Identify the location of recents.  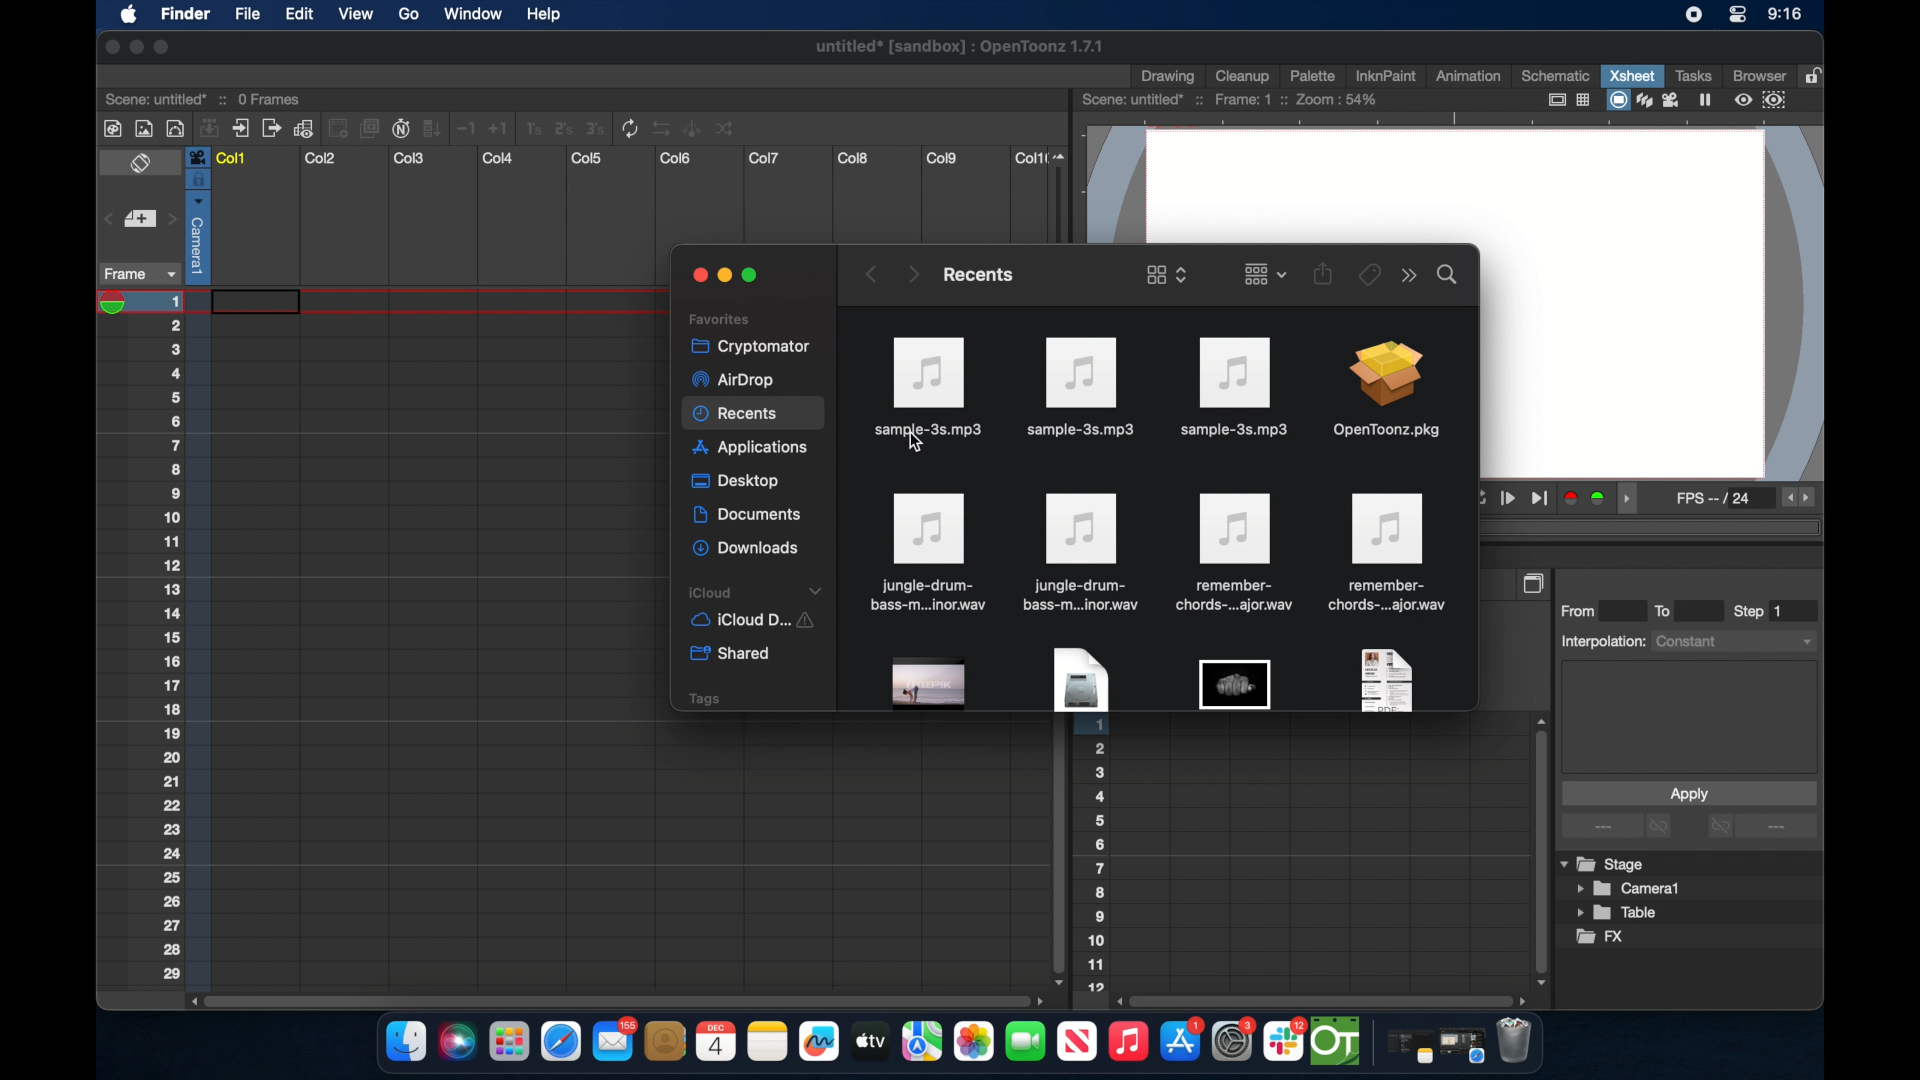
(754, 415).